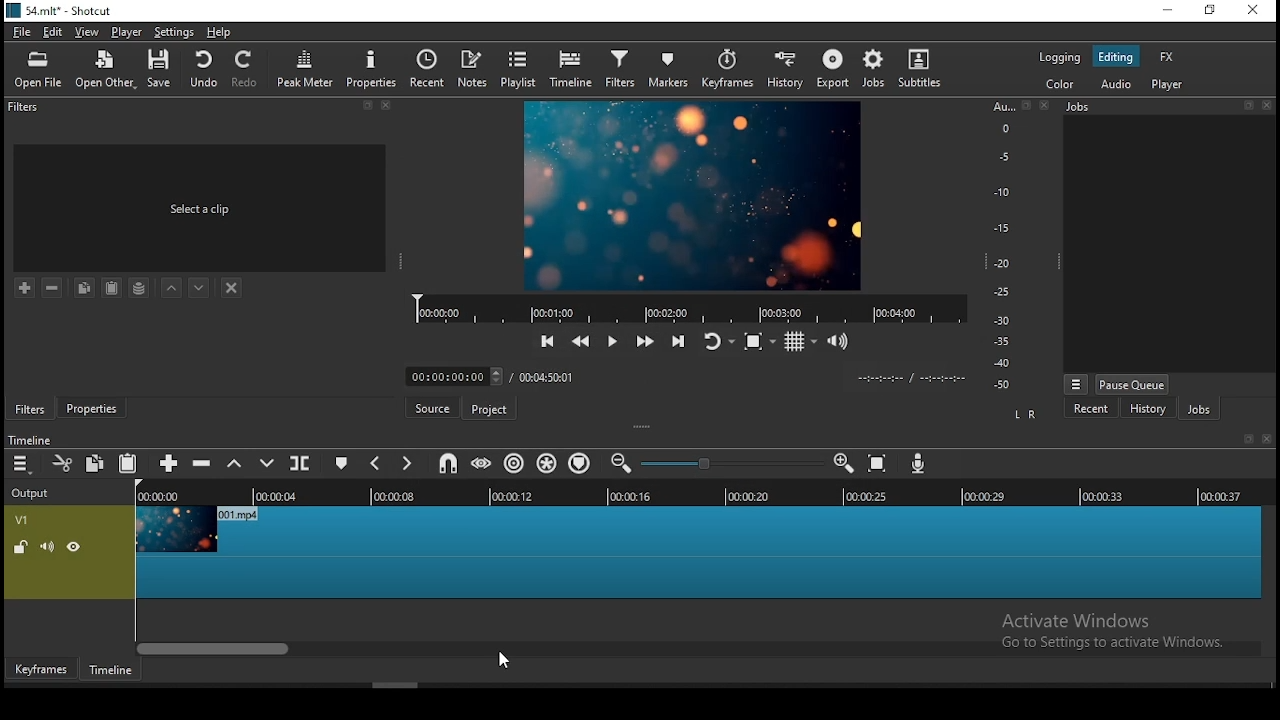 The image size is (1280, 720). What do you see at coordinates (1246, 440) in the screenshot?
I see `restore` at bounding box center [1246, 440].